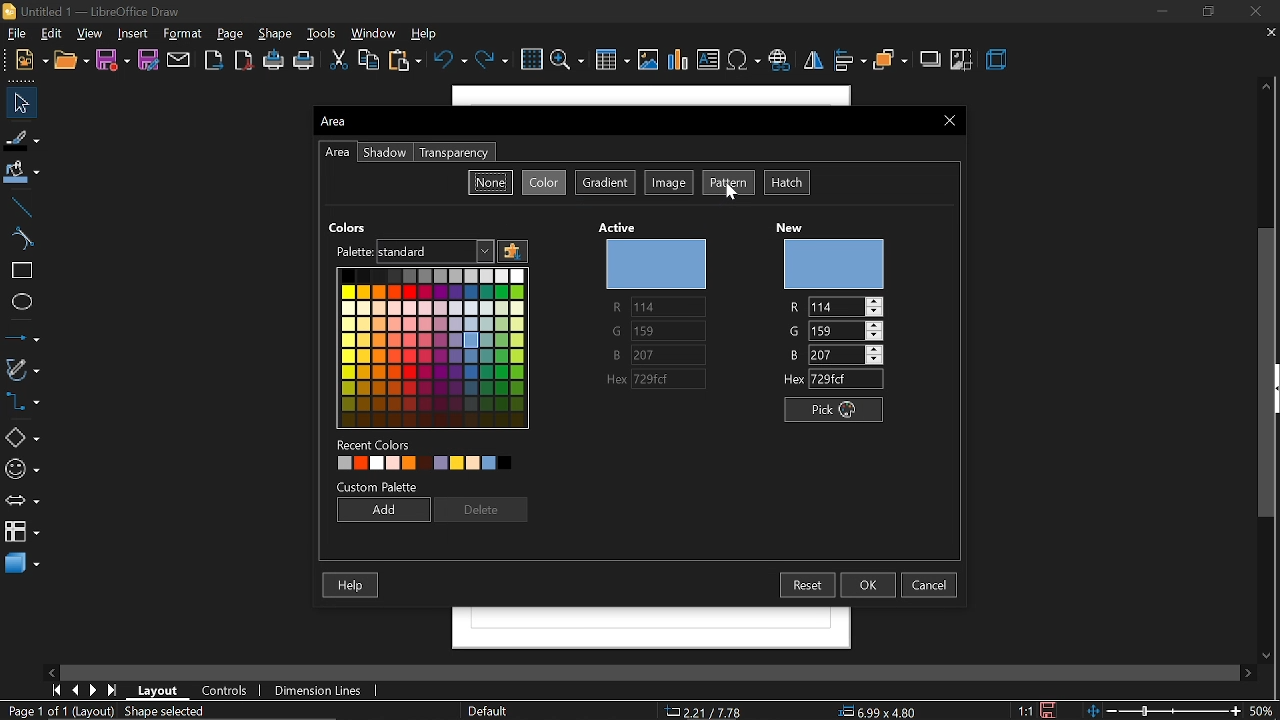  Describe the element at coordinates (234, 33) in the screenshot. I see `page` at that location.